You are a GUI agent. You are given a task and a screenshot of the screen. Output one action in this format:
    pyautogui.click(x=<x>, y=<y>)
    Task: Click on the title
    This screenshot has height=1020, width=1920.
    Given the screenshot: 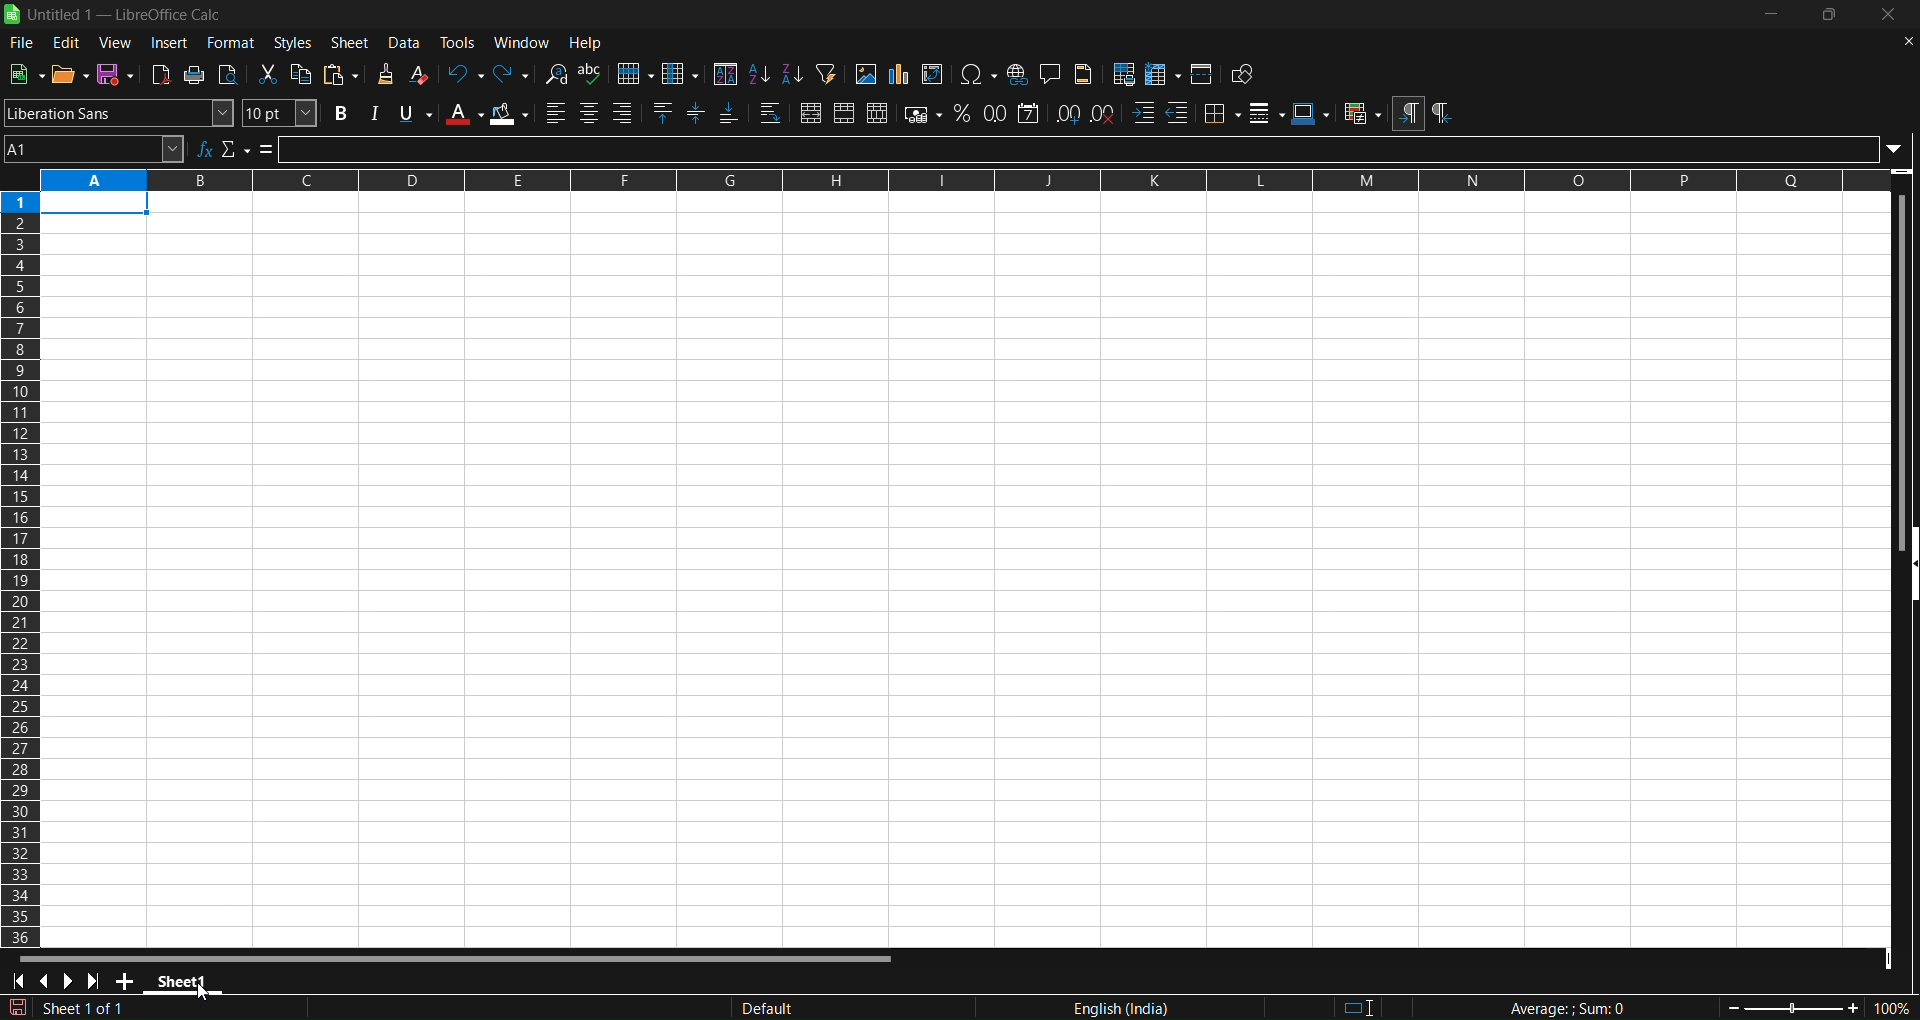 What is the action you would take?
    pyautogui.click(x=125, y=15)
    